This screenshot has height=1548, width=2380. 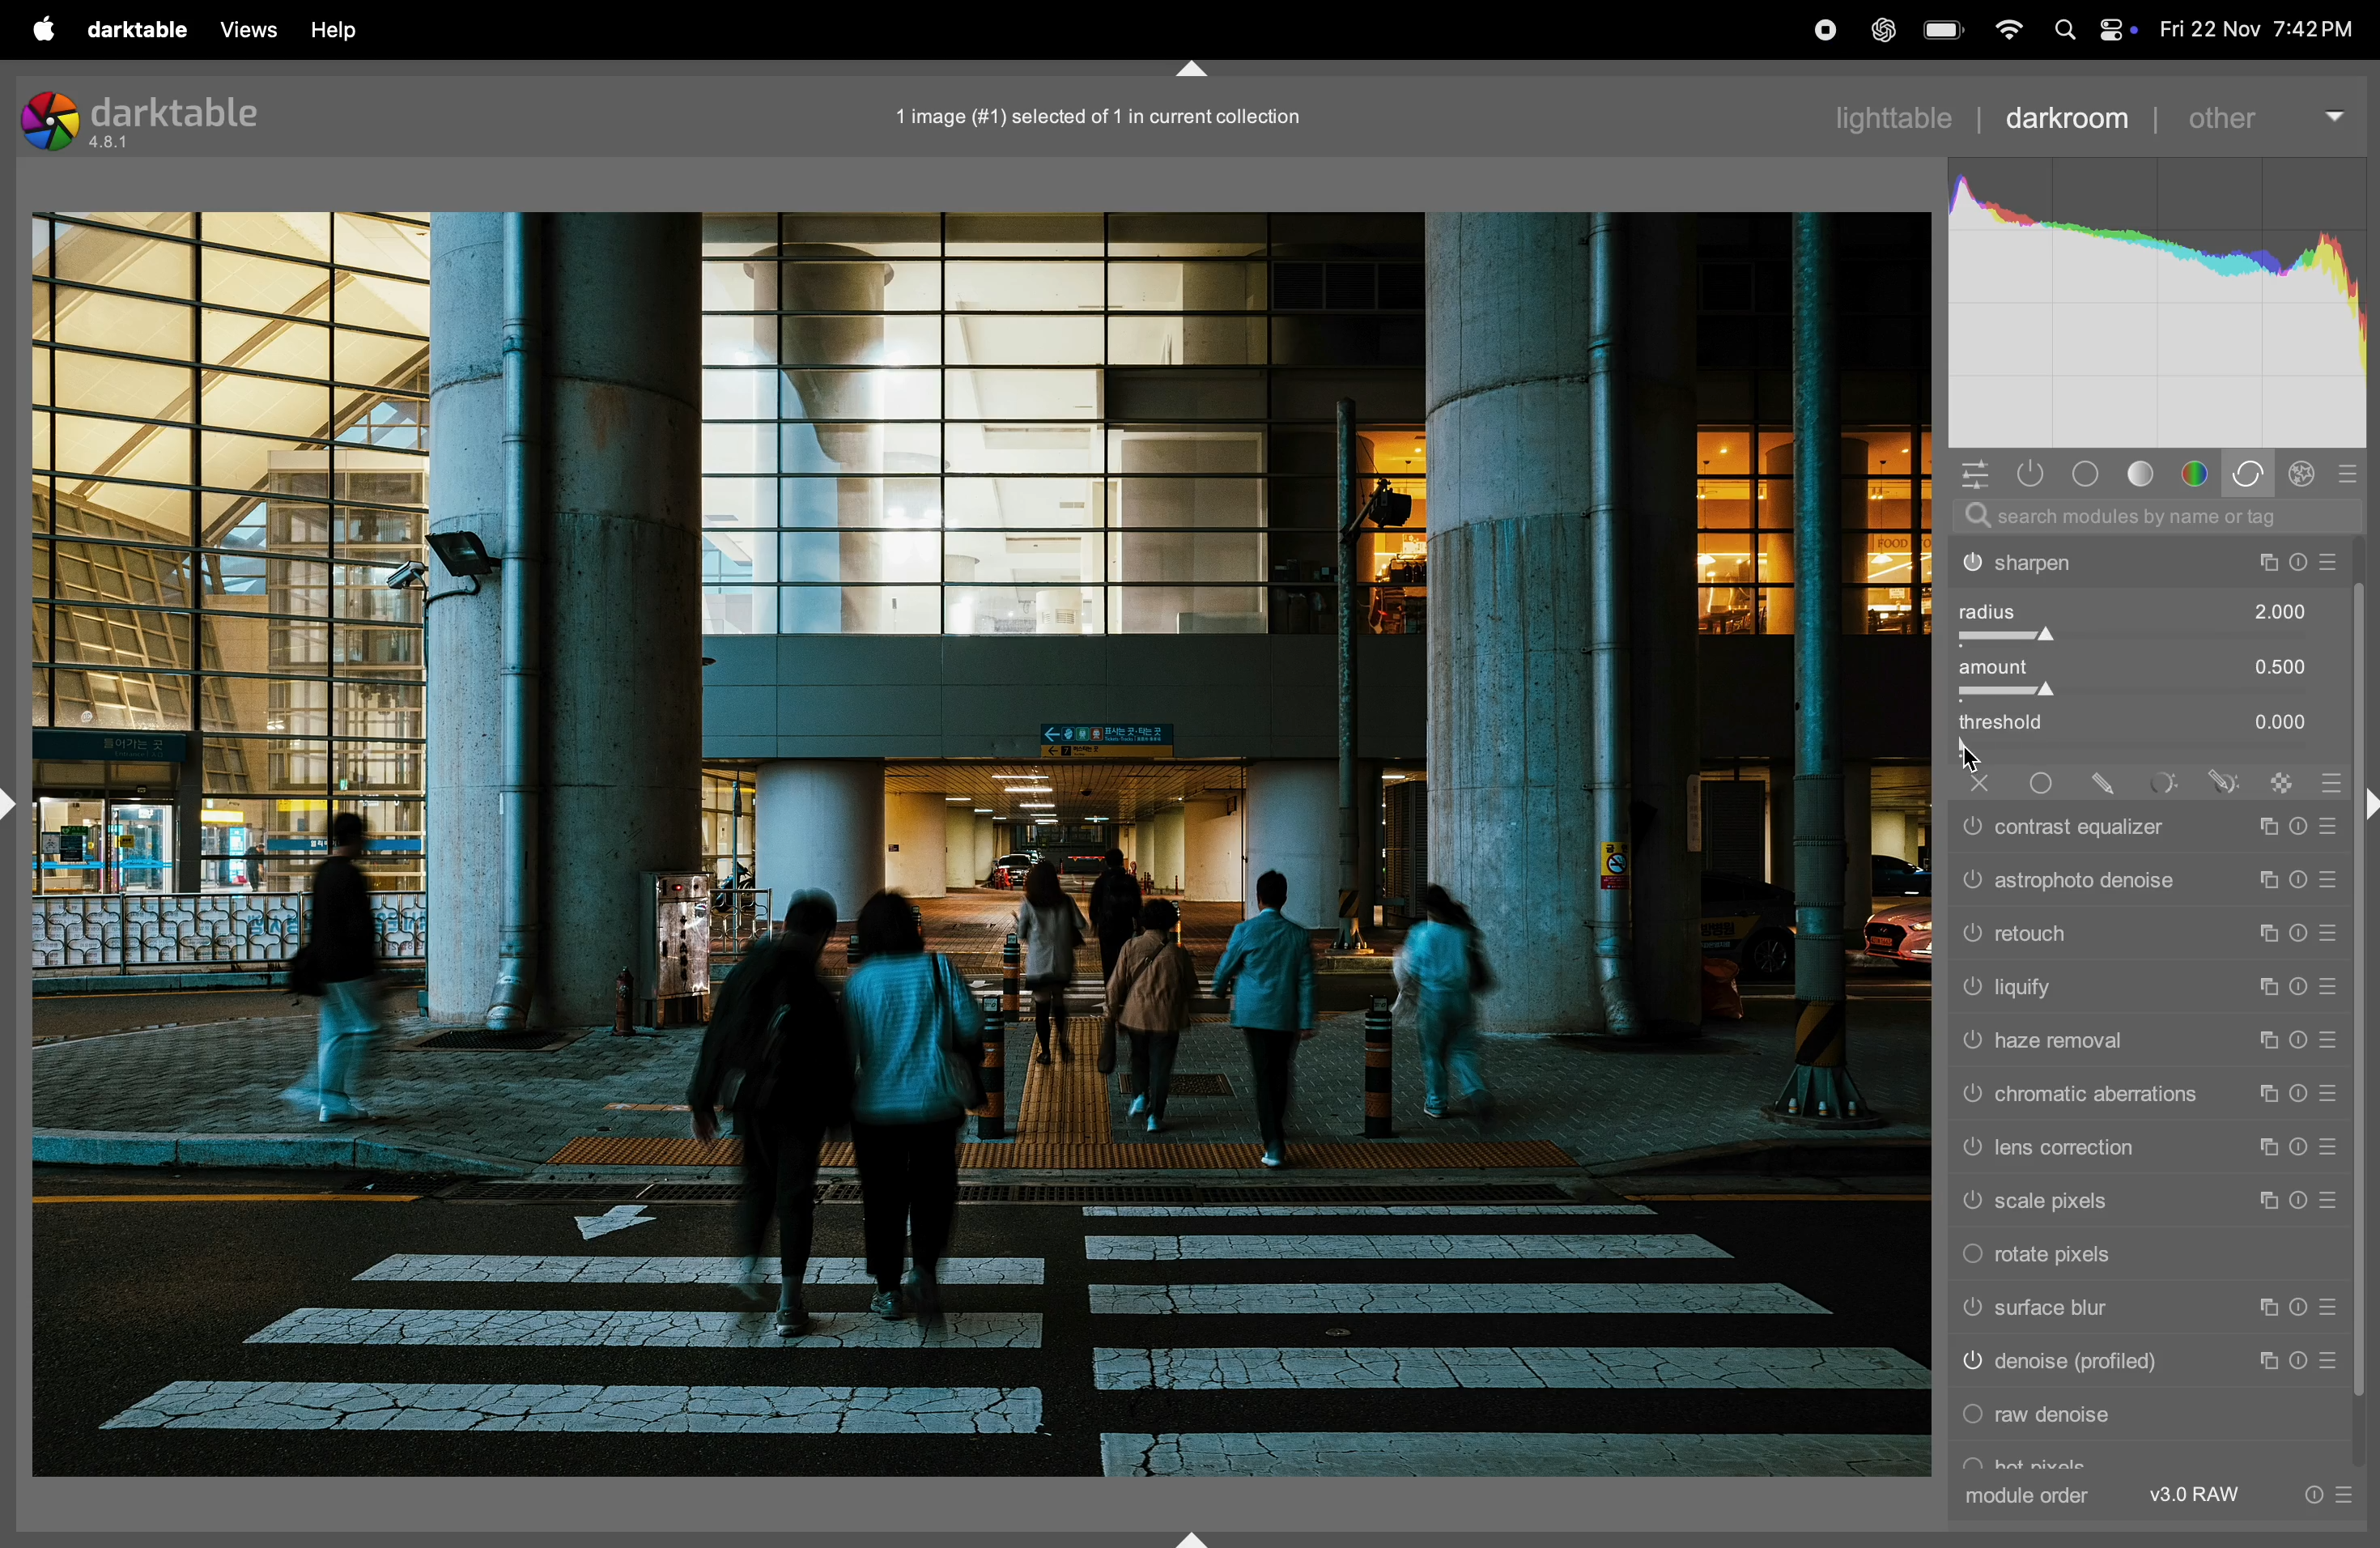 I want to click on chatgpt, so click(x=1881, y=30).